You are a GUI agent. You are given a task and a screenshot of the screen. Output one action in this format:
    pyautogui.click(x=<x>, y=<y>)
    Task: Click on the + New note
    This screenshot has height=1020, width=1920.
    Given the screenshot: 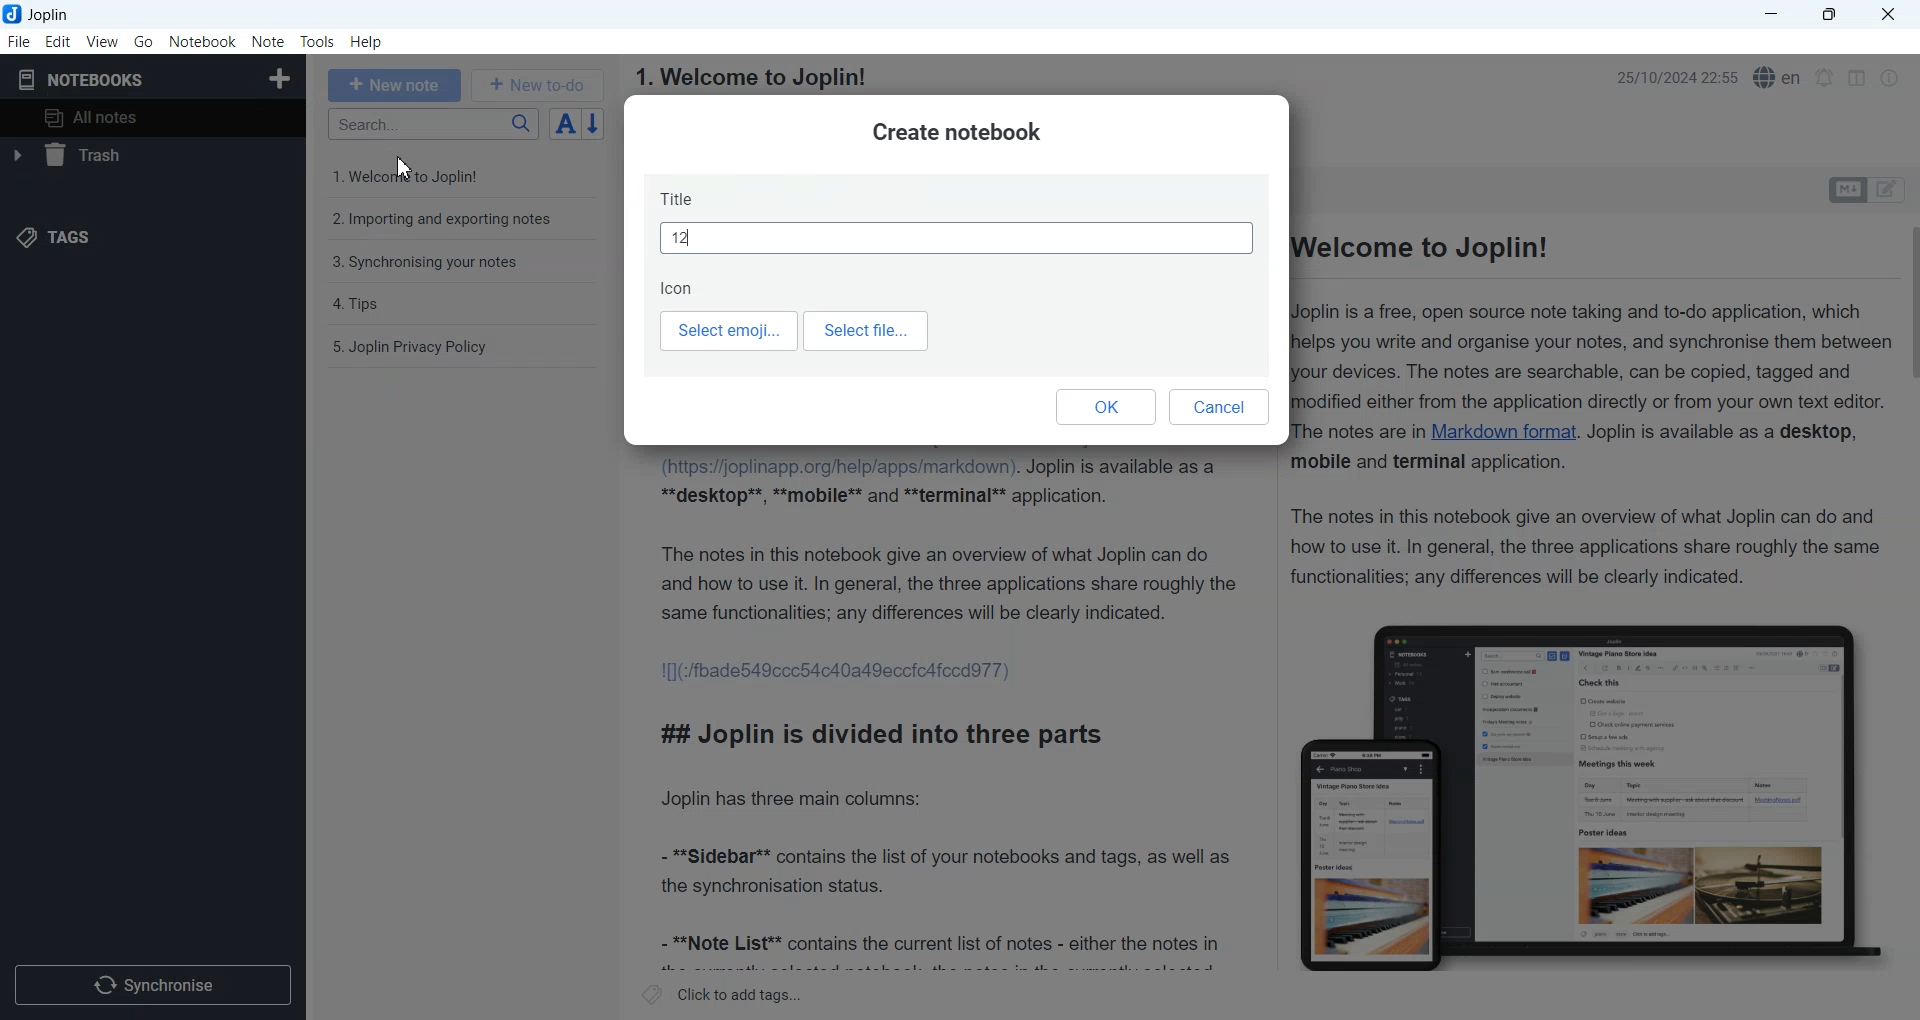 What is the action you would take?
    pyautogui.click(x=395, y=85)
    